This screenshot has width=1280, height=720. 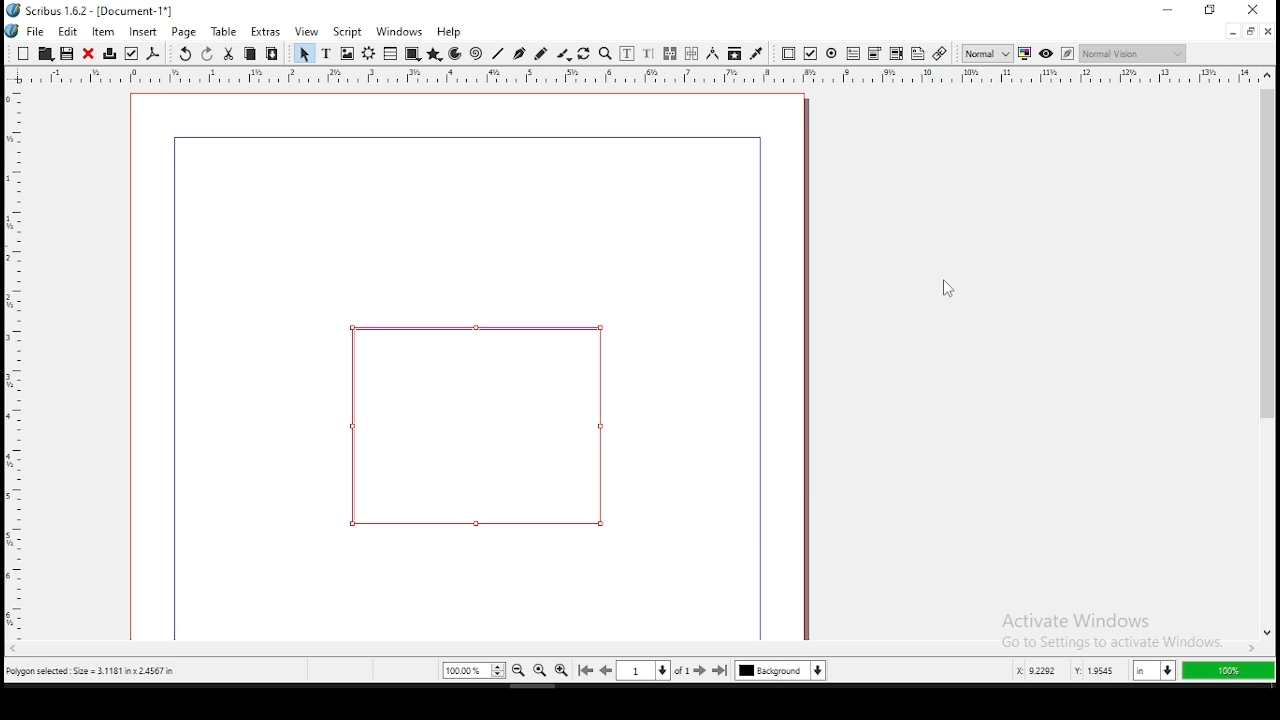 What do you see at coordinates (939, 53) in the screenshot?
I see `link annotation` at bounding box center [939, 53].